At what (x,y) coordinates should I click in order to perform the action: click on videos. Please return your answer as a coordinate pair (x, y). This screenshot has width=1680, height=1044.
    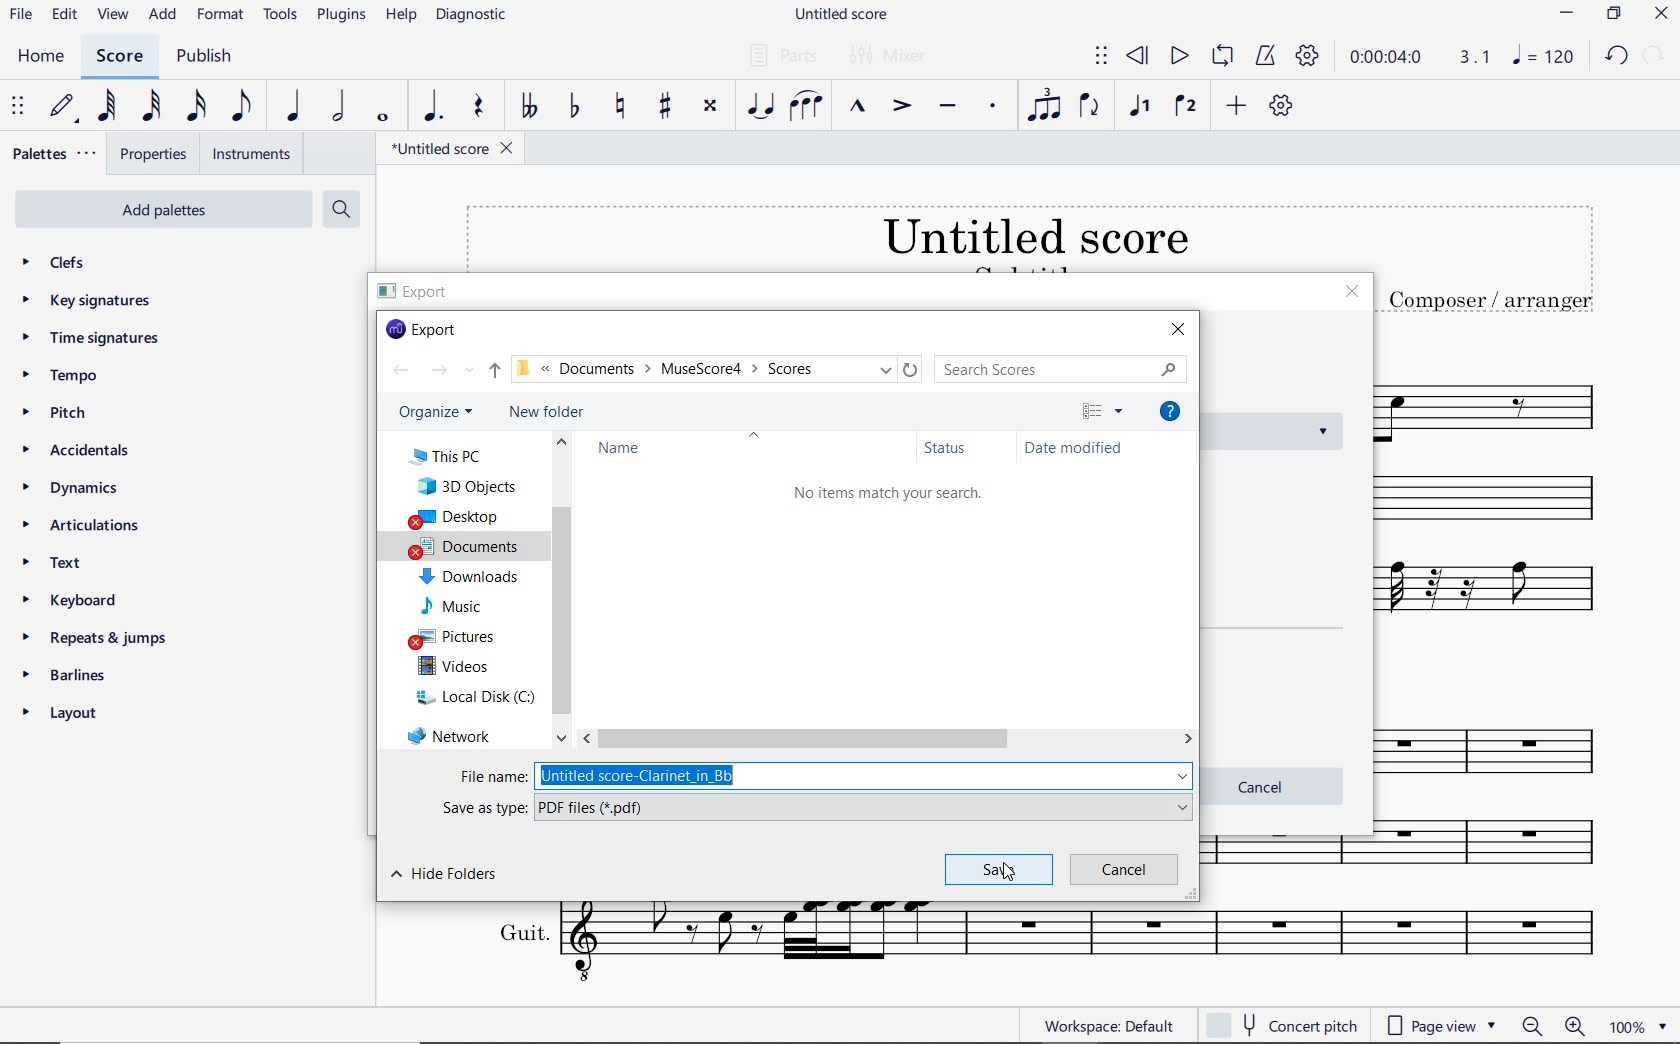
    Looking at the image, I should click on (455, 666).